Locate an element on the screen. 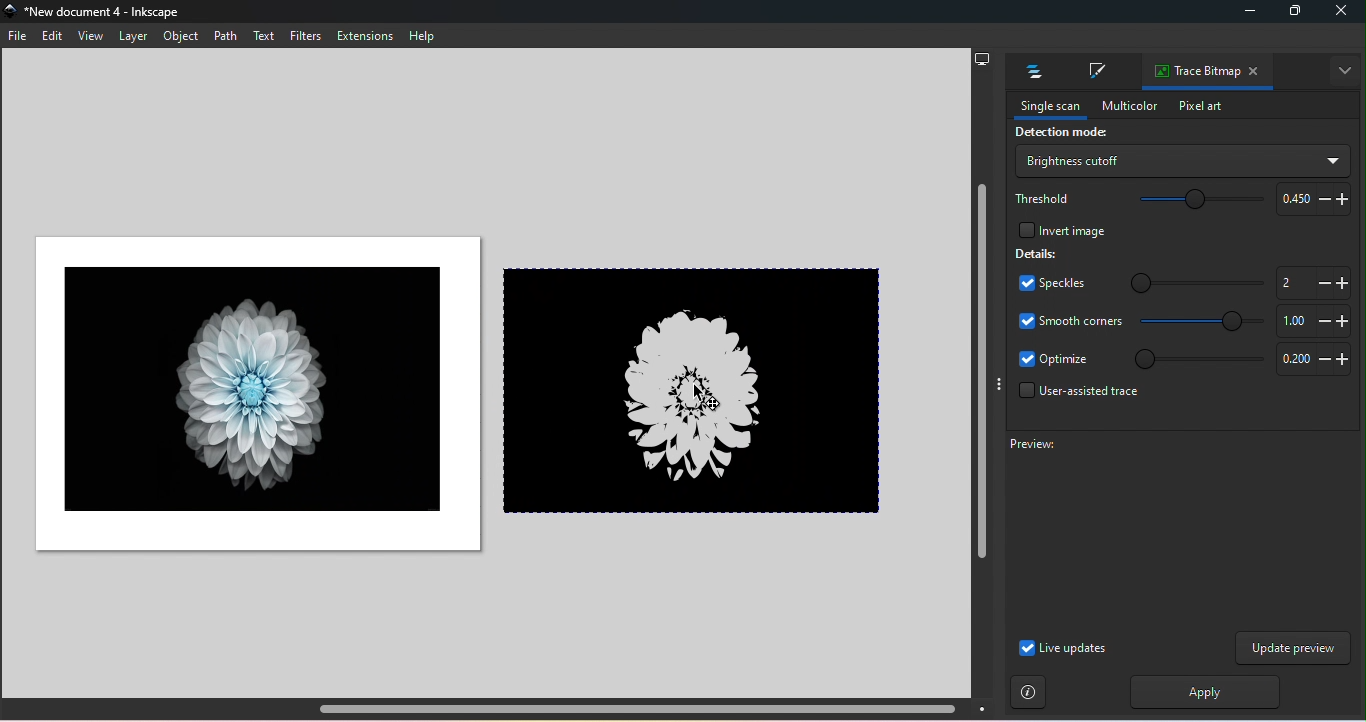  Detection mode is located at coordinates (1058, 134).